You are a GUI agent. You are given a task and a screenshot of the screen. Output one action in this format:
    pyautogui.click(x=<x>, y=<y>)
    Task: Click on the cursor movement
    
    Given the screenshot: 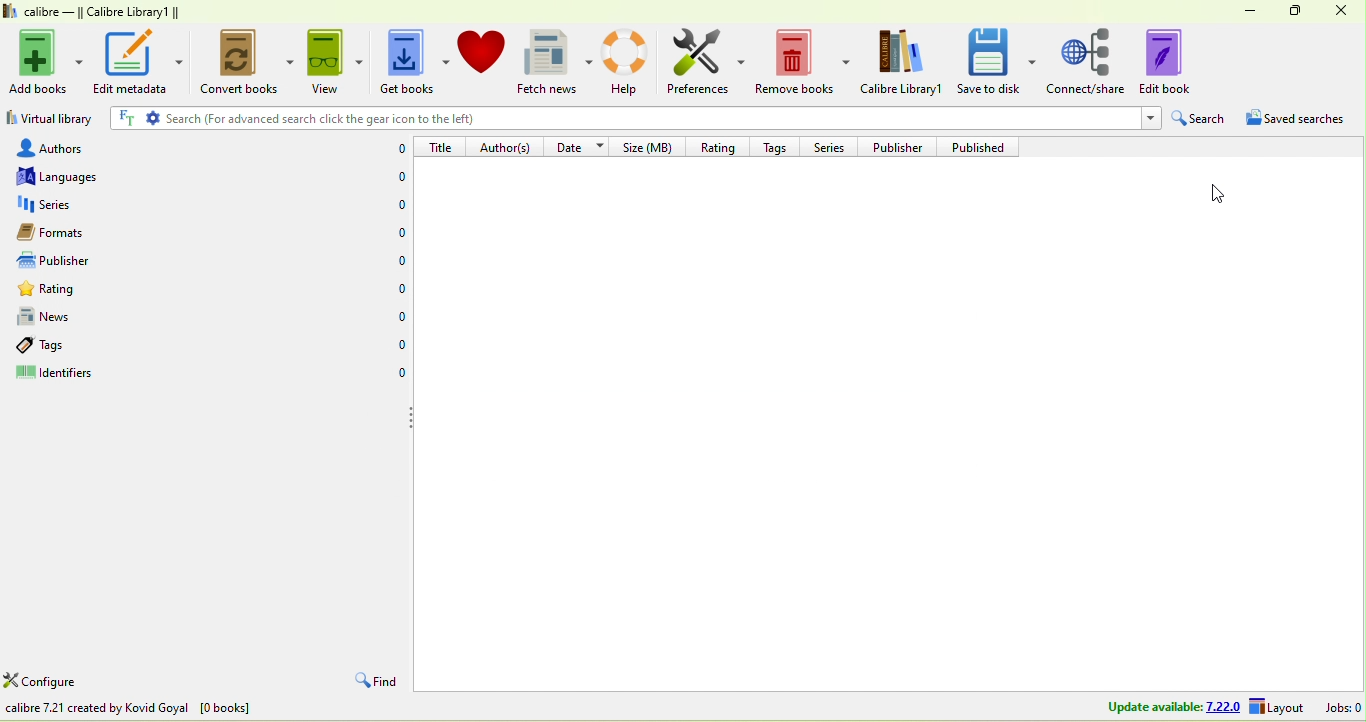 What is the action you would take?
    pyautogui.click(x=1215, y=196)
    